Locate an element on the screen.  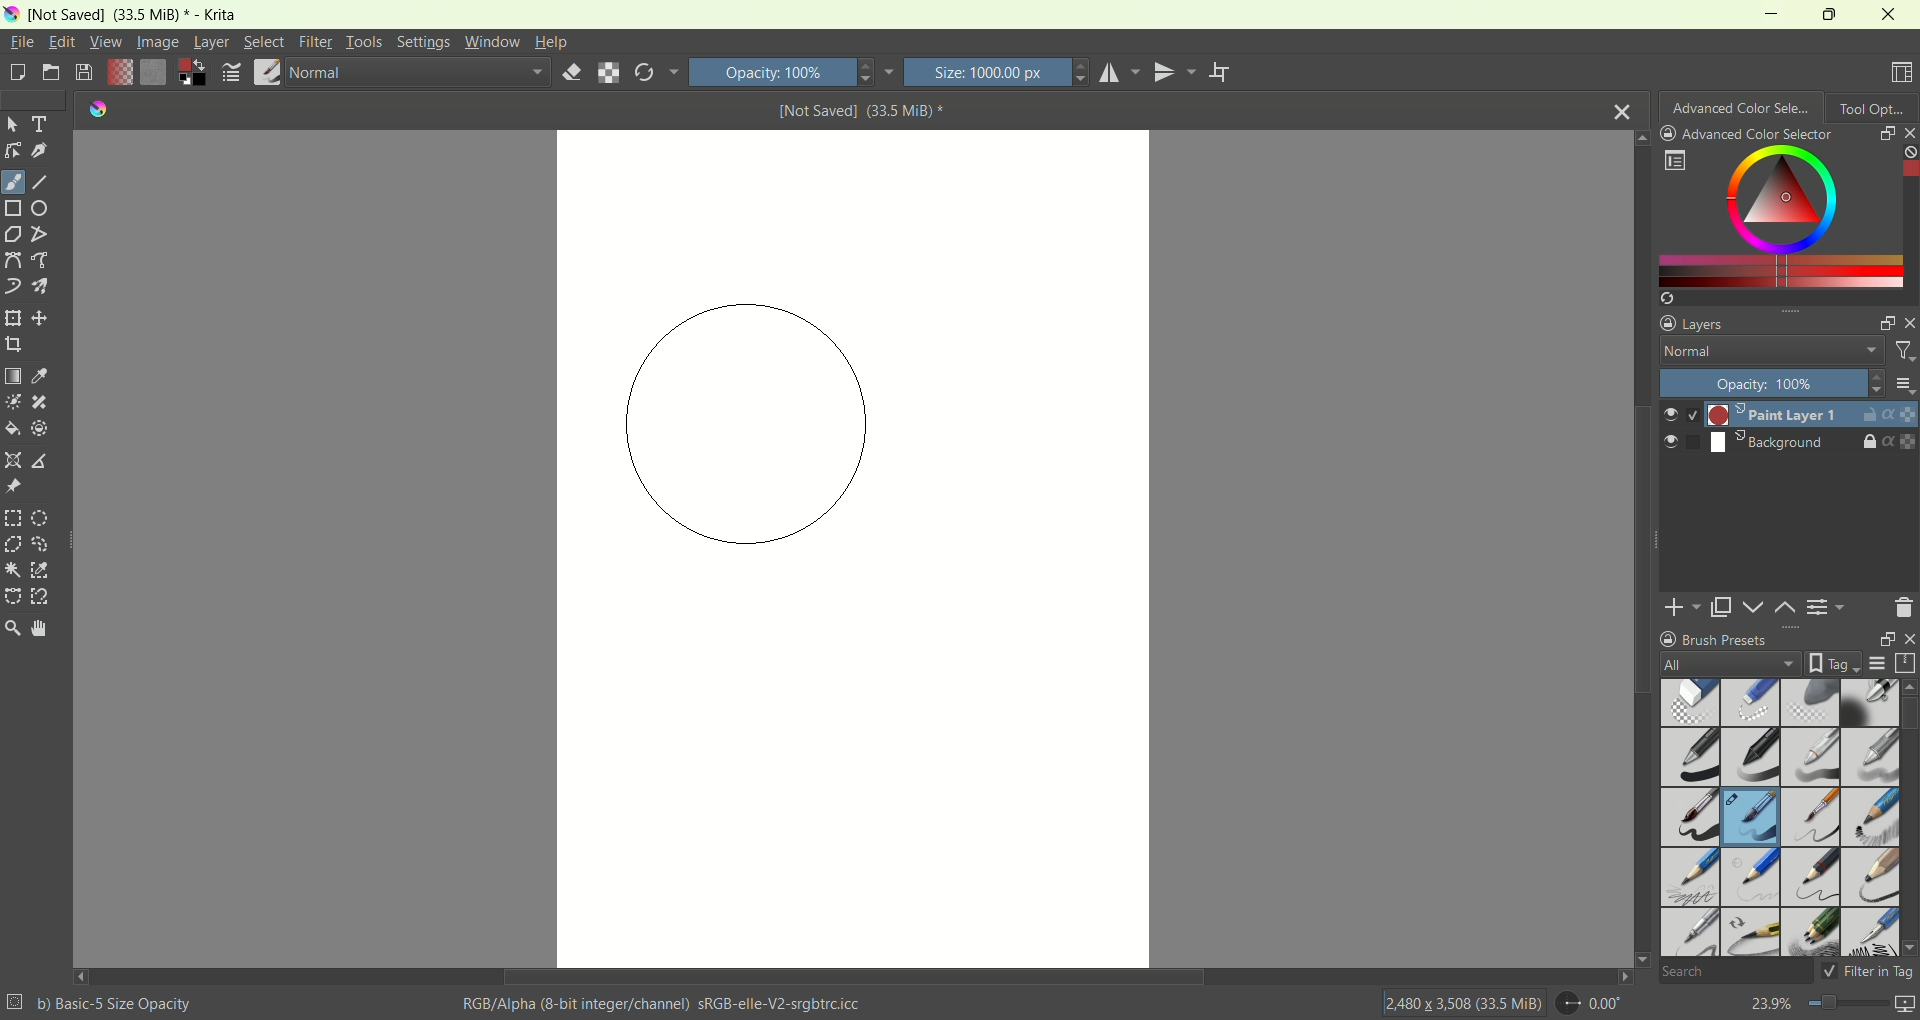
contagious selection tool is located at coordinates (12, 569).